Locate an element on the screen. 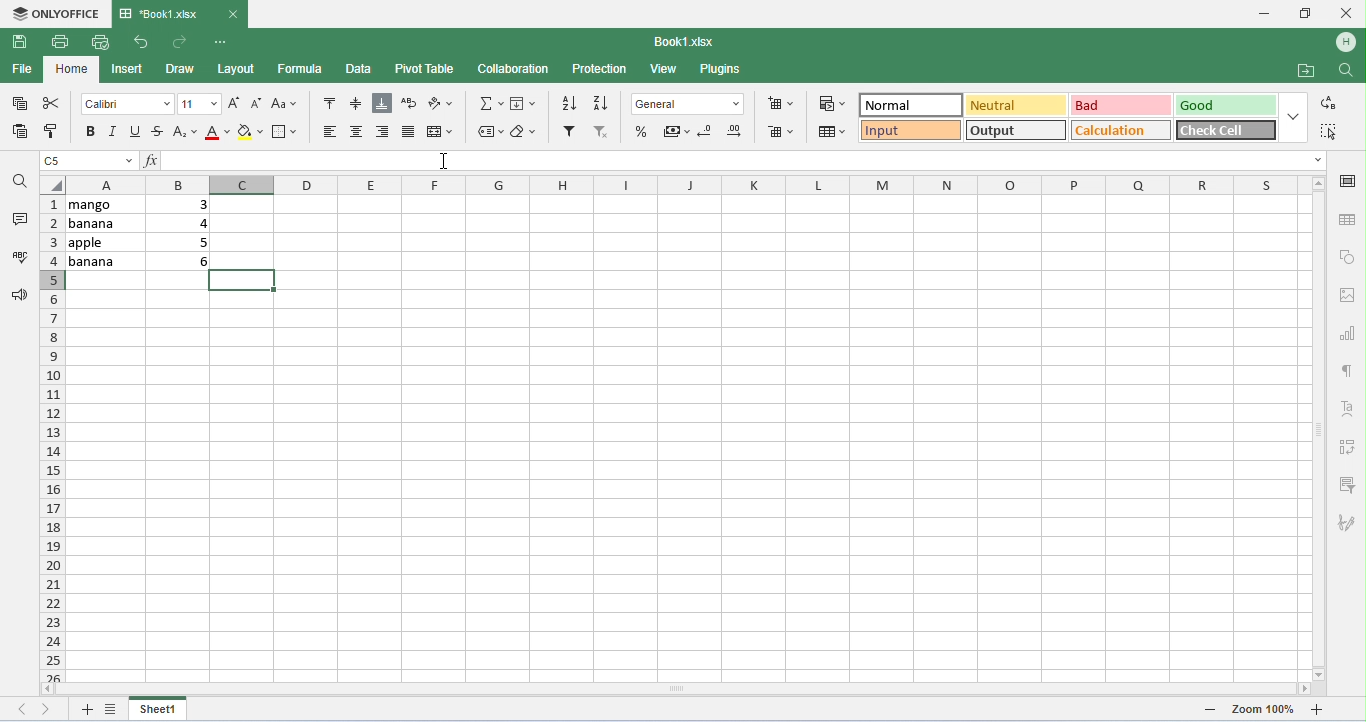 This screenshot has width=1366, height=722. output is located at coordinates (1017, 130).